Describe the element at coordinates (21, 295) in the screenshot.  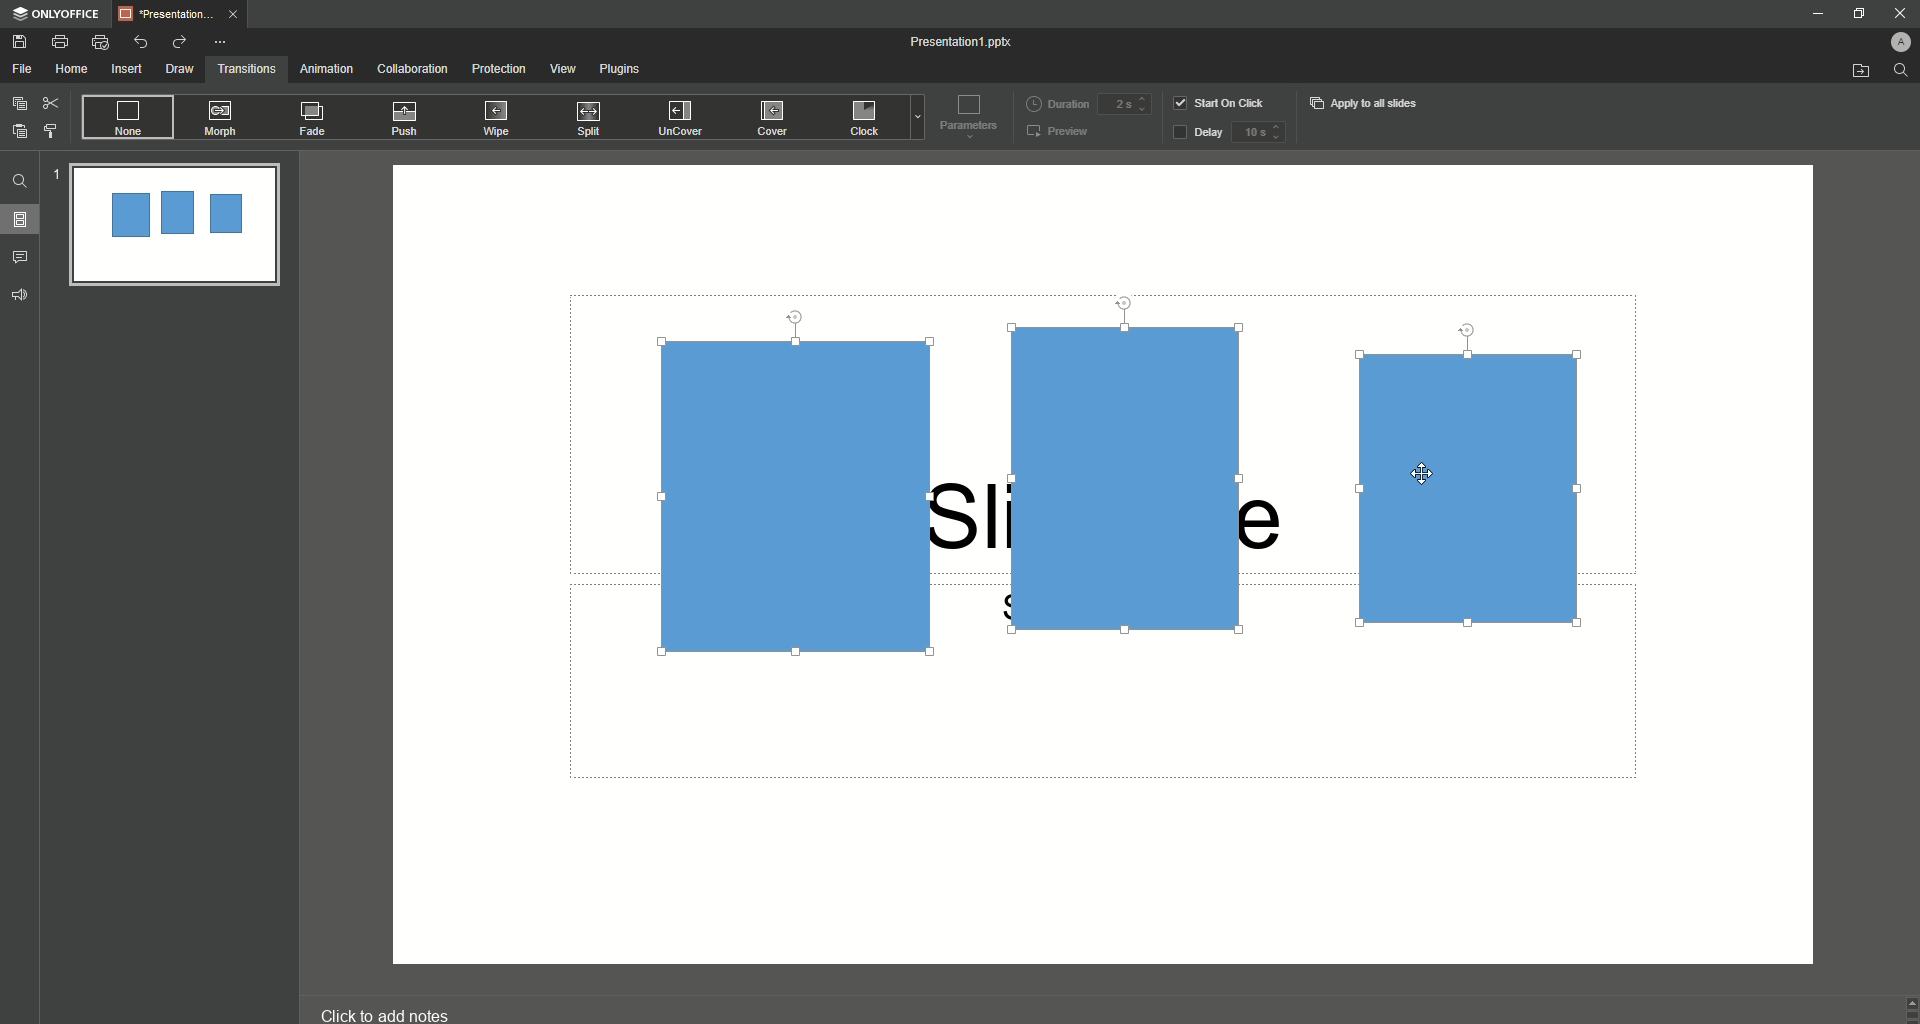
I see `Feedback` at that location.